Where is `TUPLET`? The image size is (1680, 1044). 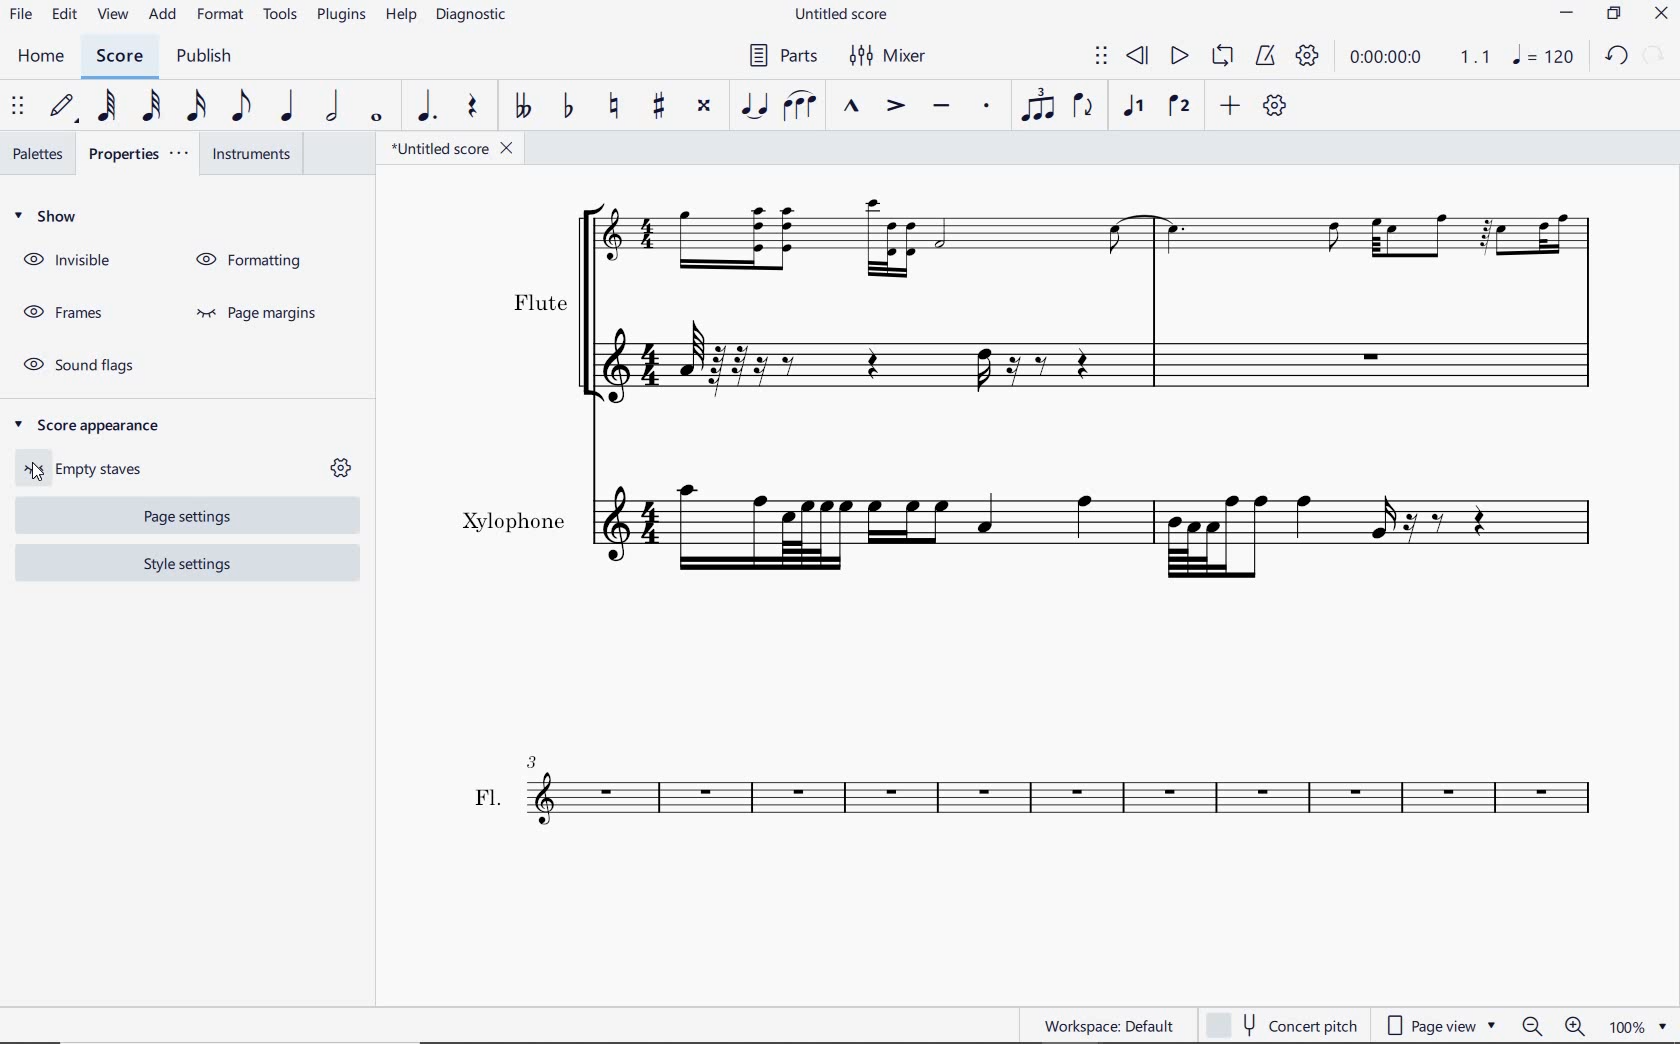 TUPLET is located at coordinates (1039, 104).